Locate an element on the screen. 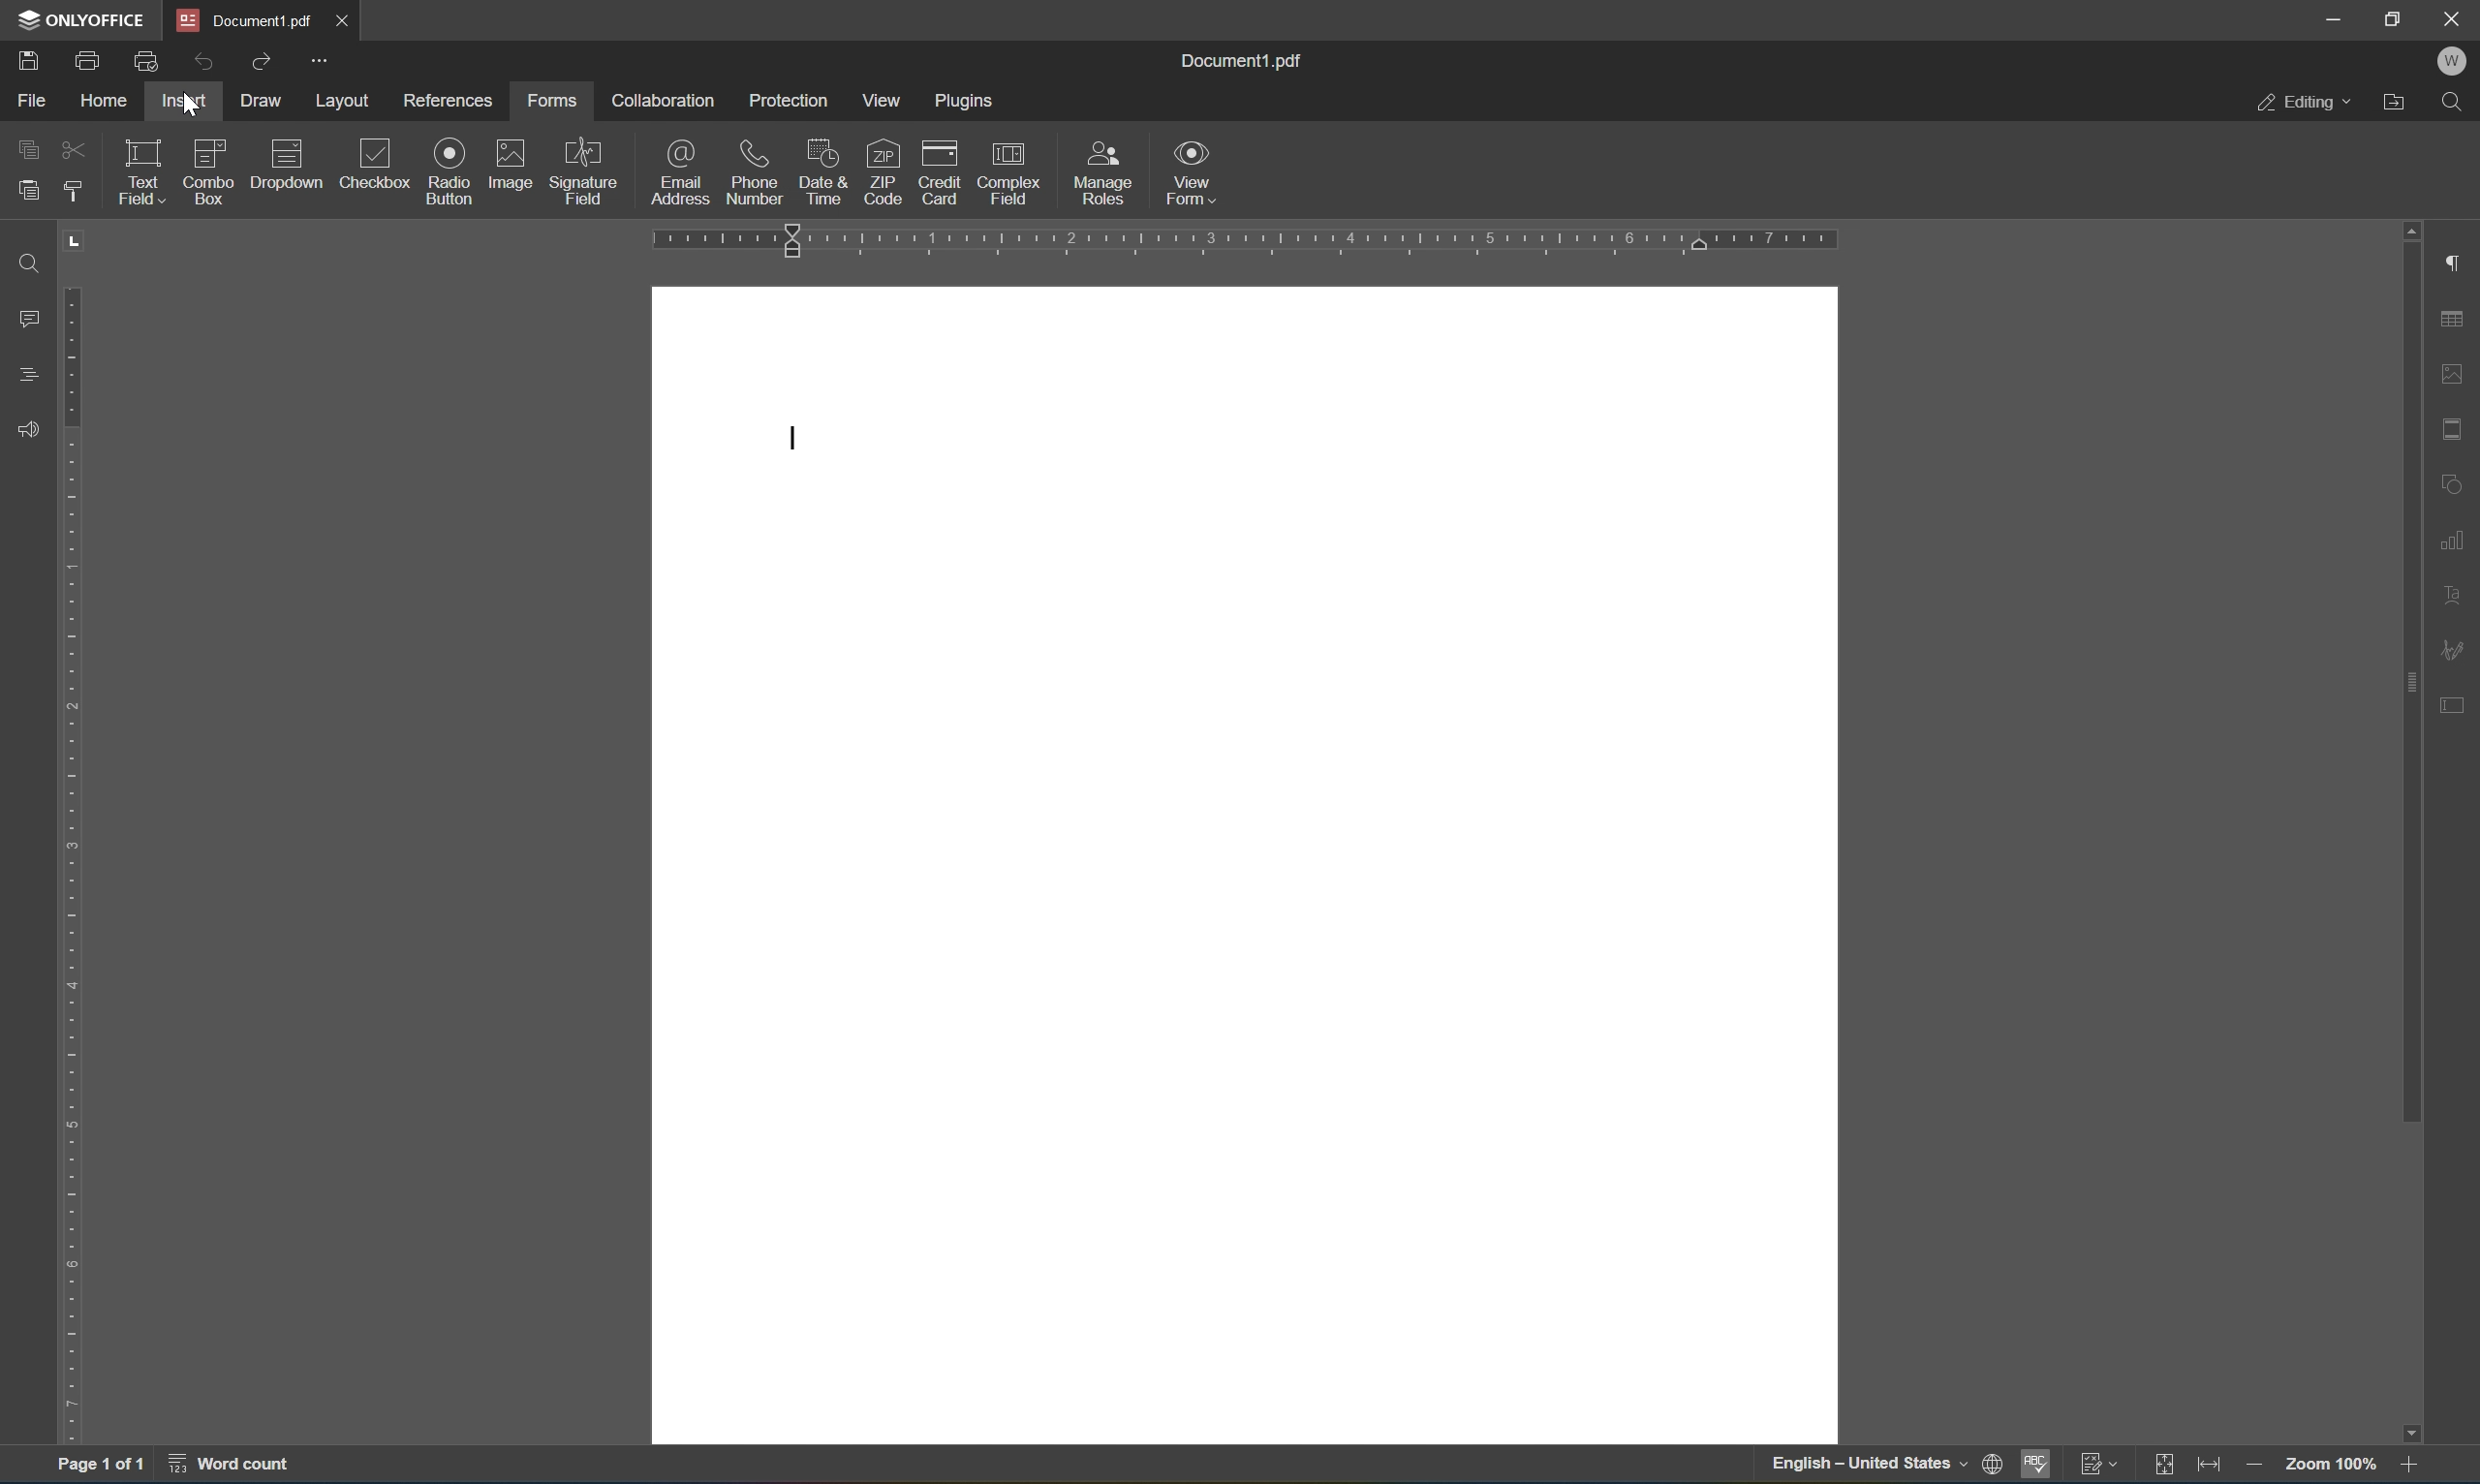 Image resolution: width=2480 pixels, height=1484 pixels. Document1.pdf is located at coordinates (244, 19).